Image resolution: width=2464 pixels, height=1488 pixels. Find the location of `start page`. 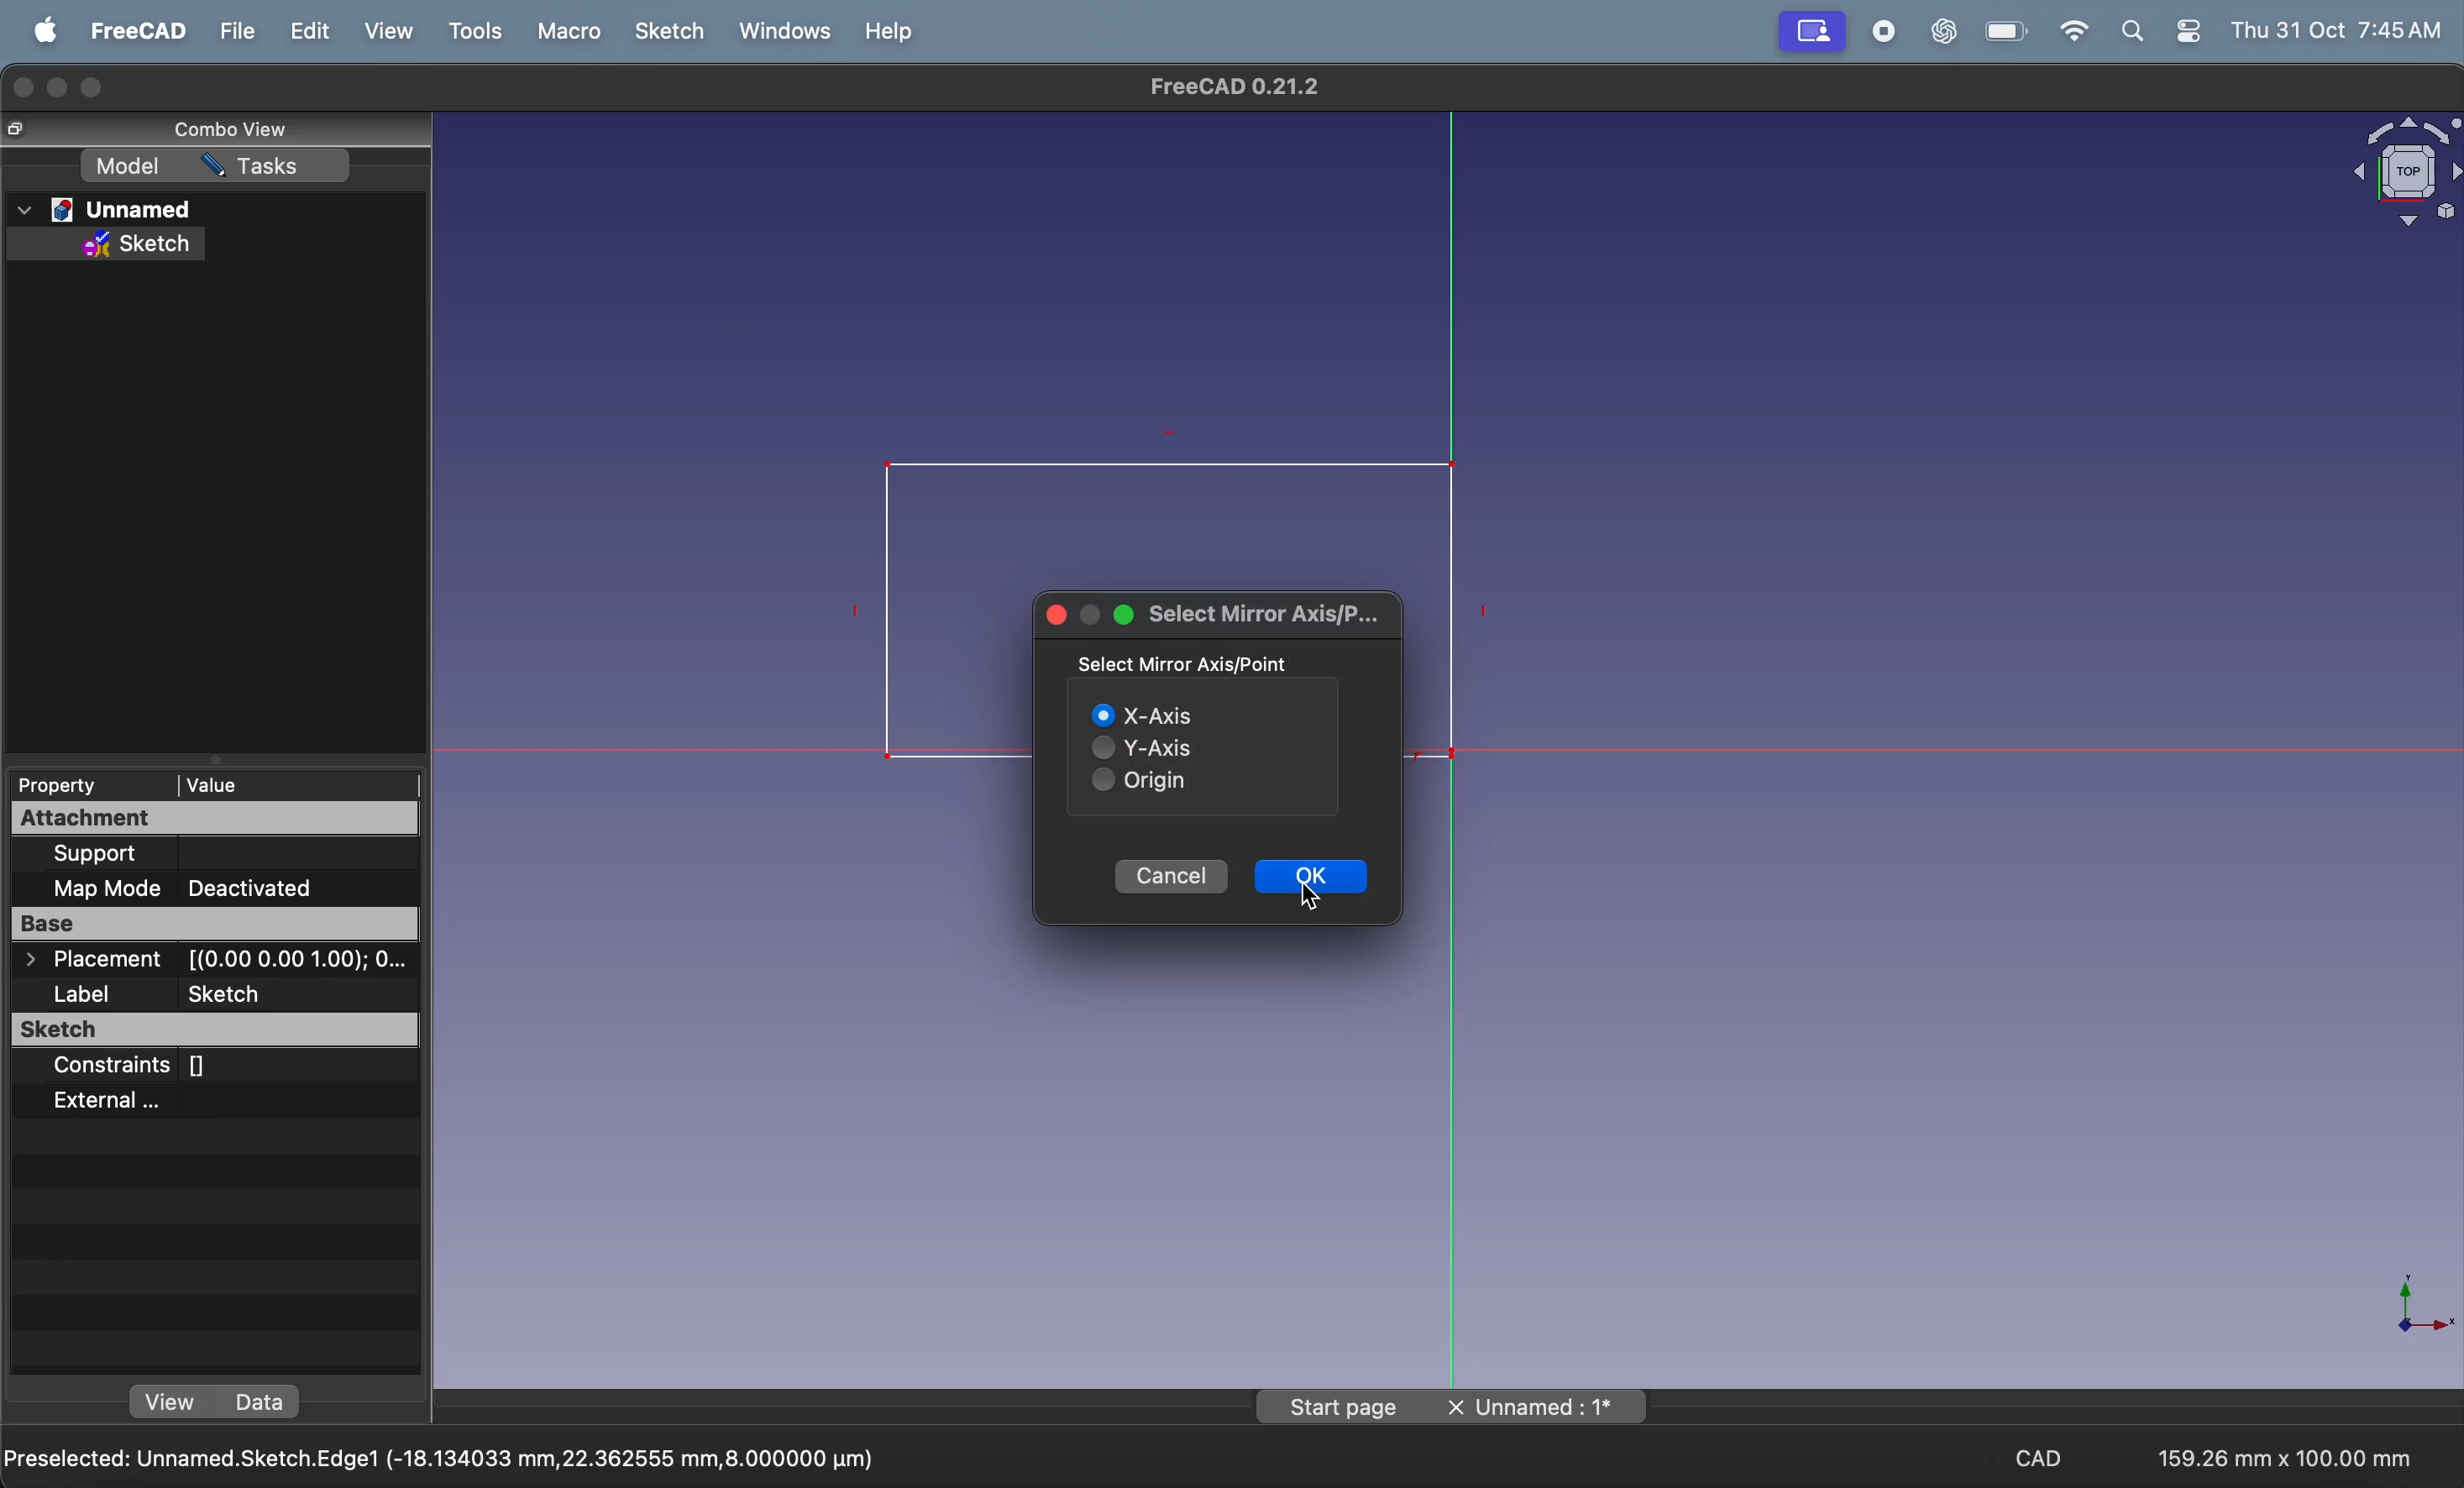

start page is located at coordinates (1329, 1409).